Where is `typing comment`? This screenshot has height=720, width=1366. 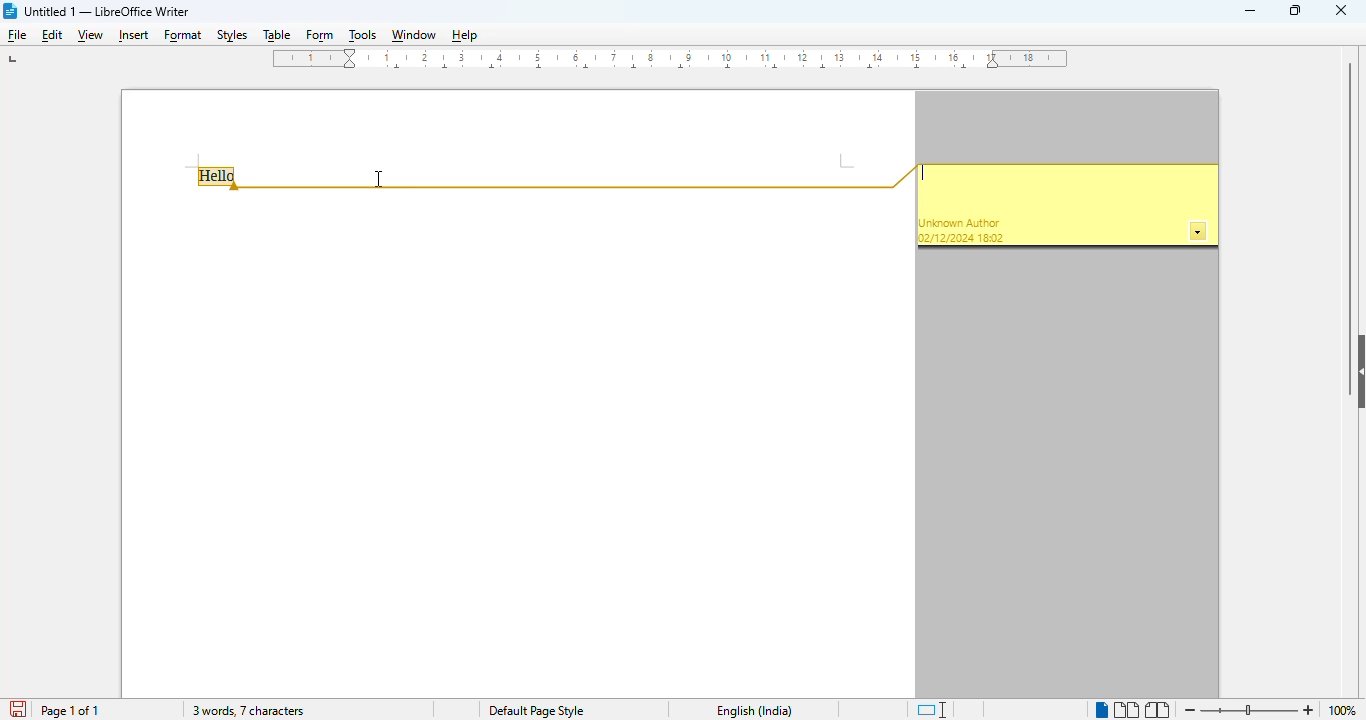
typing comment is located at coordinates (925, 174).